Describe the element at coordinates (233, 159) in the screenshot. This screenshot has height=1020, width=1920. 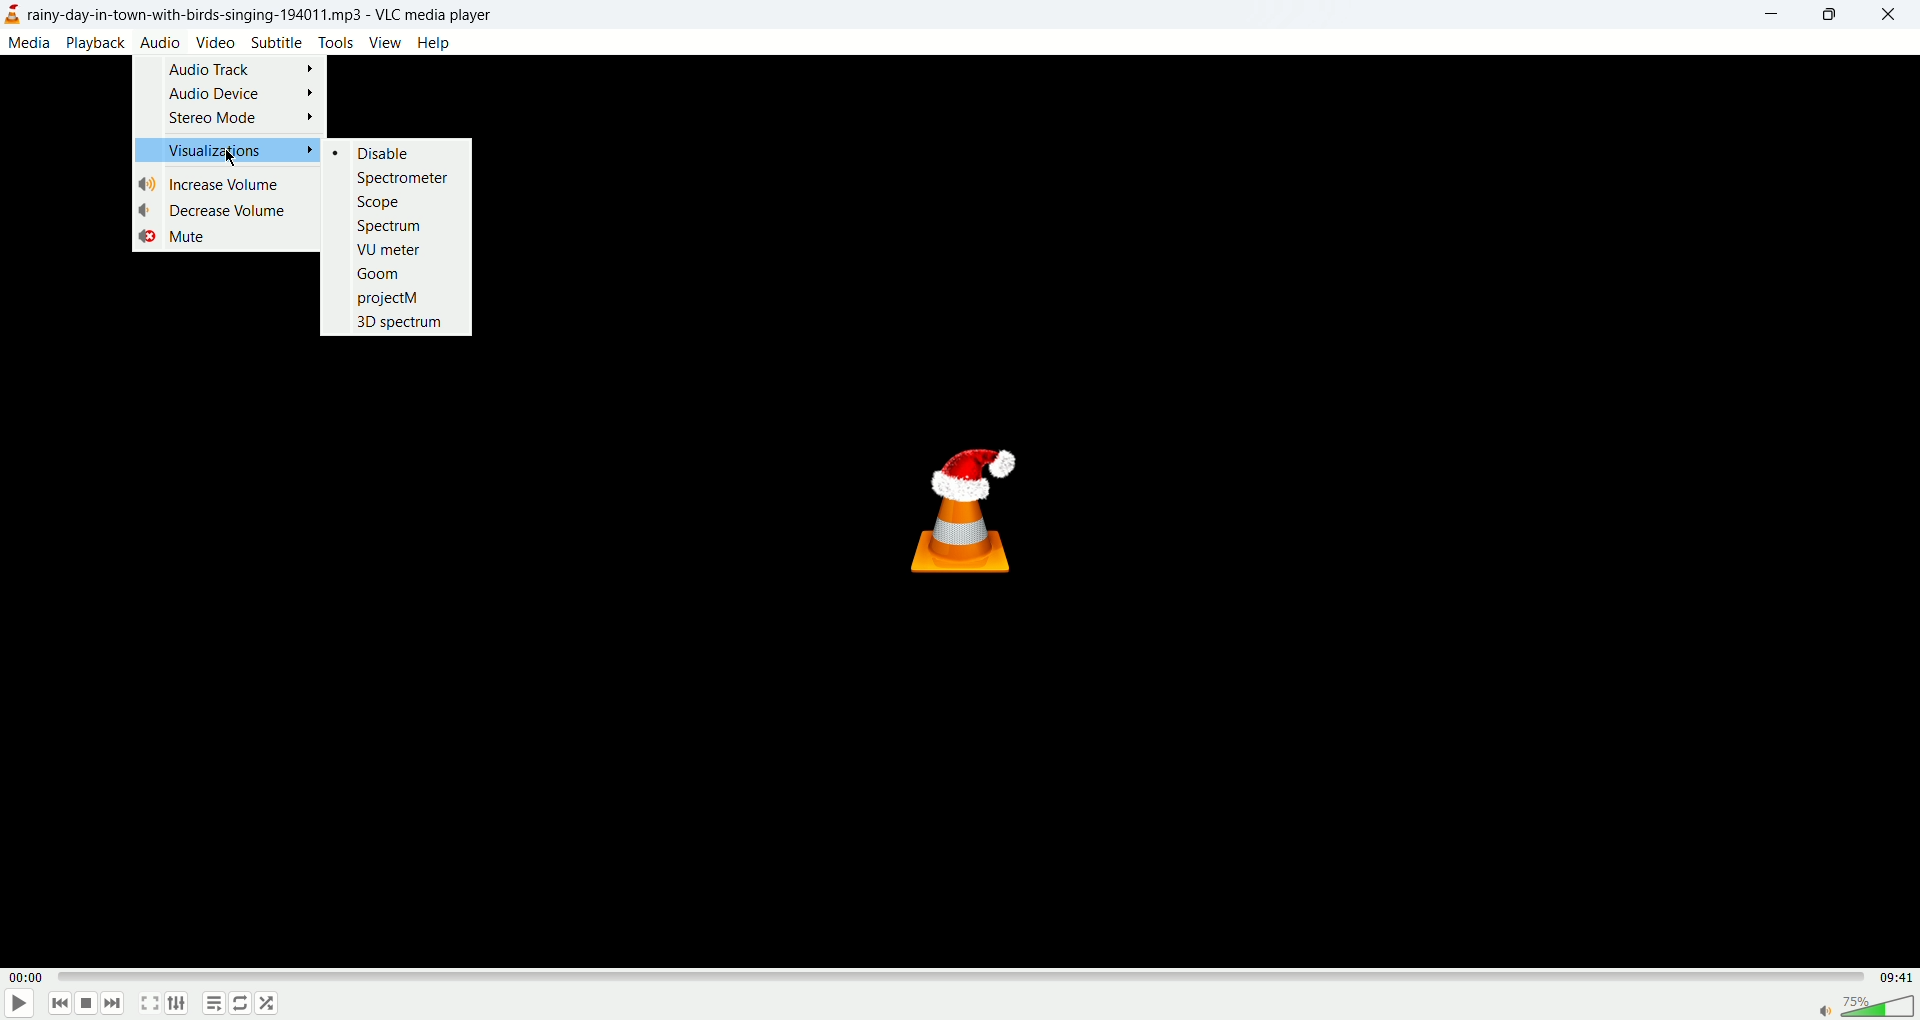
I see `mouse cursor` at that location.